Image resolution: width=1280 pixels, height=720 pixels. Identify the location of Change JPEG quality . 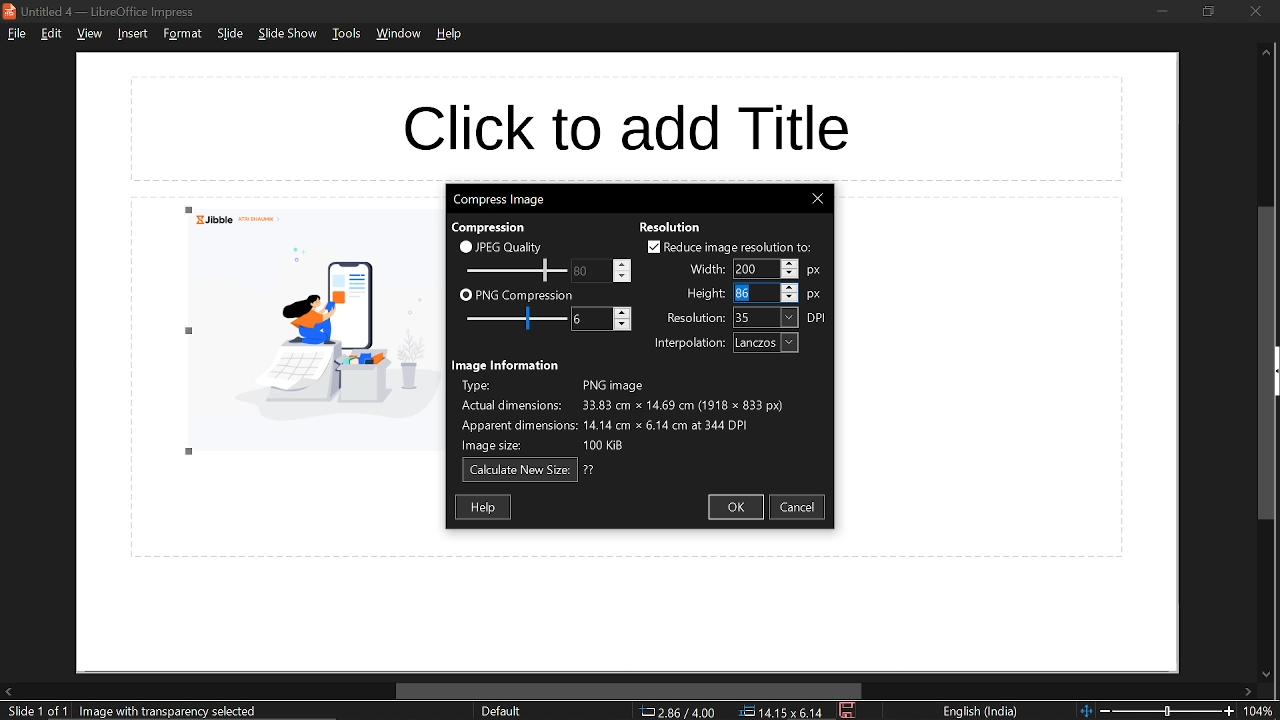
(516, 271).